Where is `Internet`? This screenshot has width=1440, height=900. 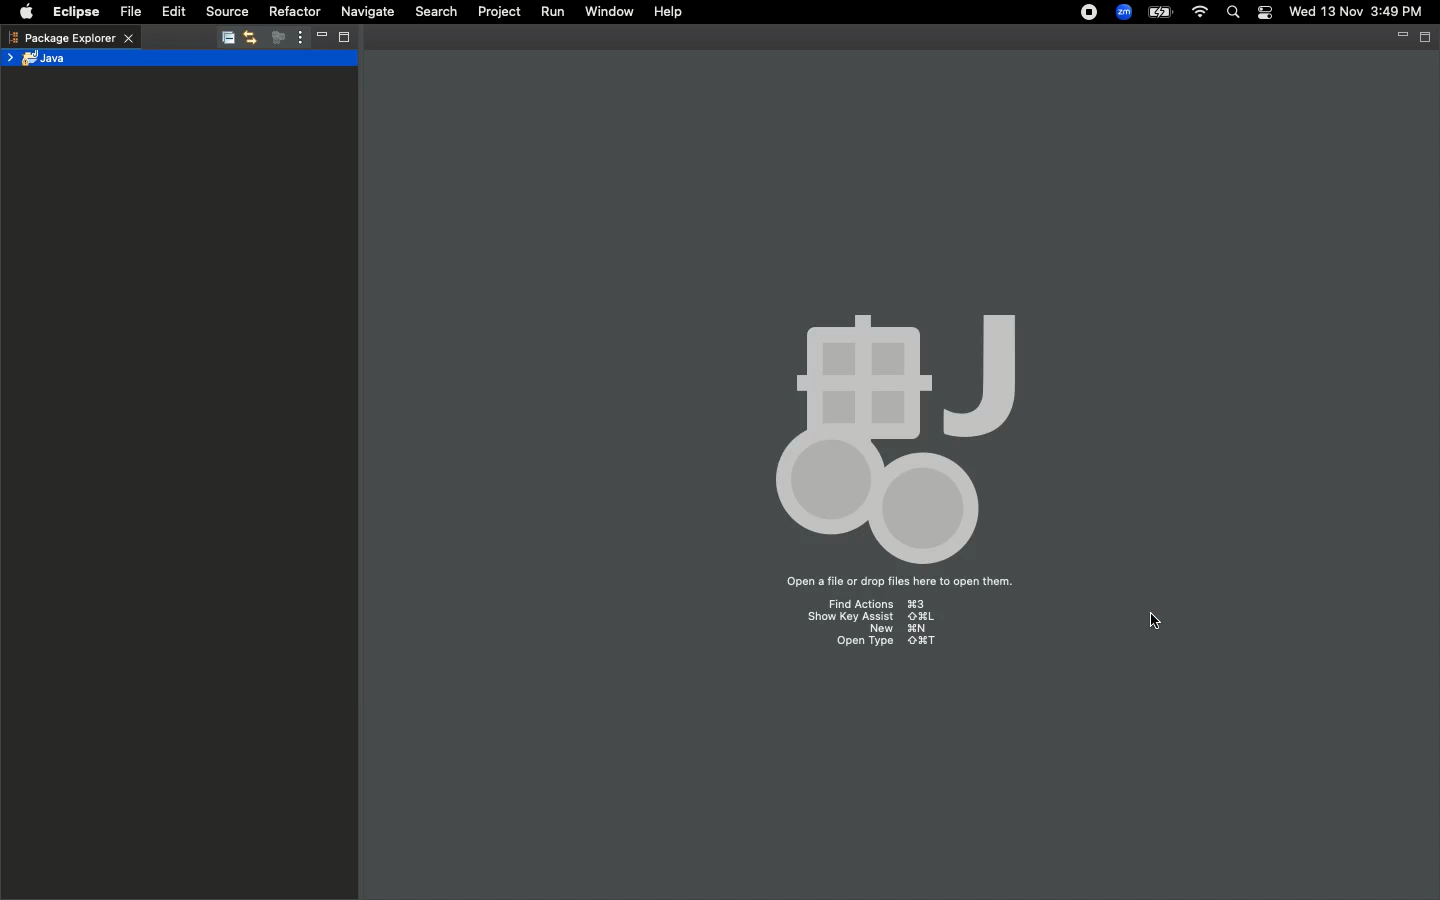
Internet is located at coordinates (1201, 13).